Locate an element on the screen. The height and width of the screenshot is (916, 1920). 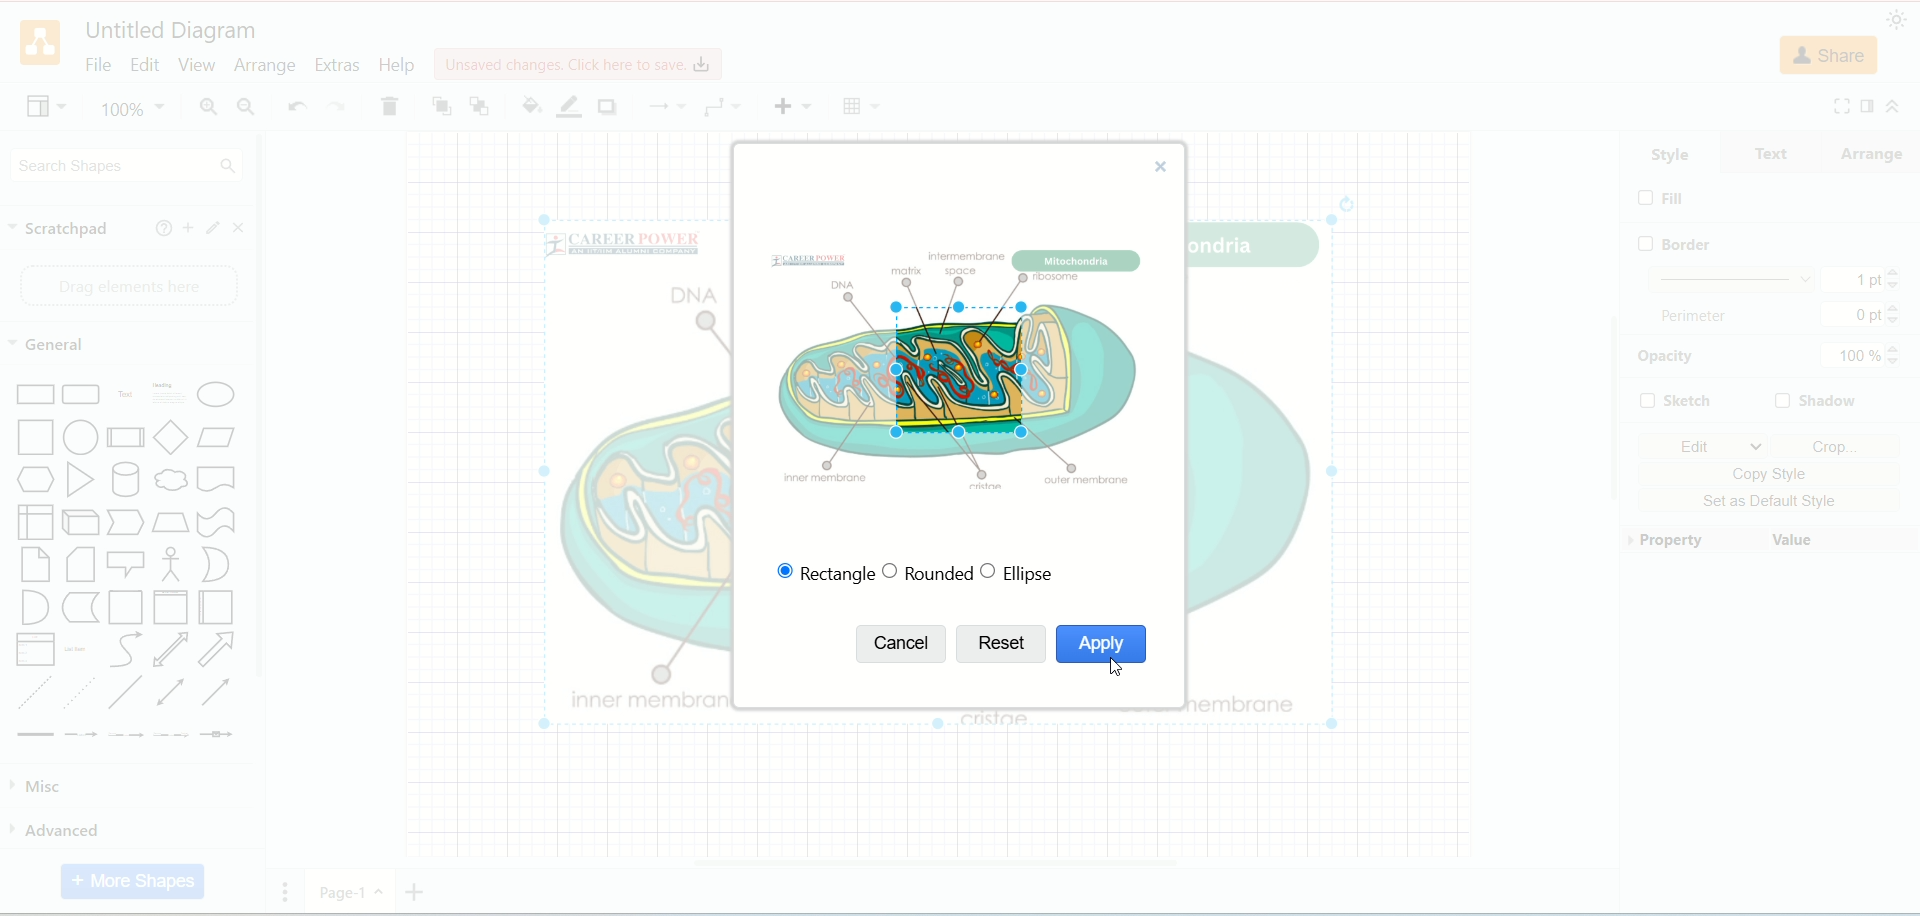
cursor is located at coordinates (1119, 672).